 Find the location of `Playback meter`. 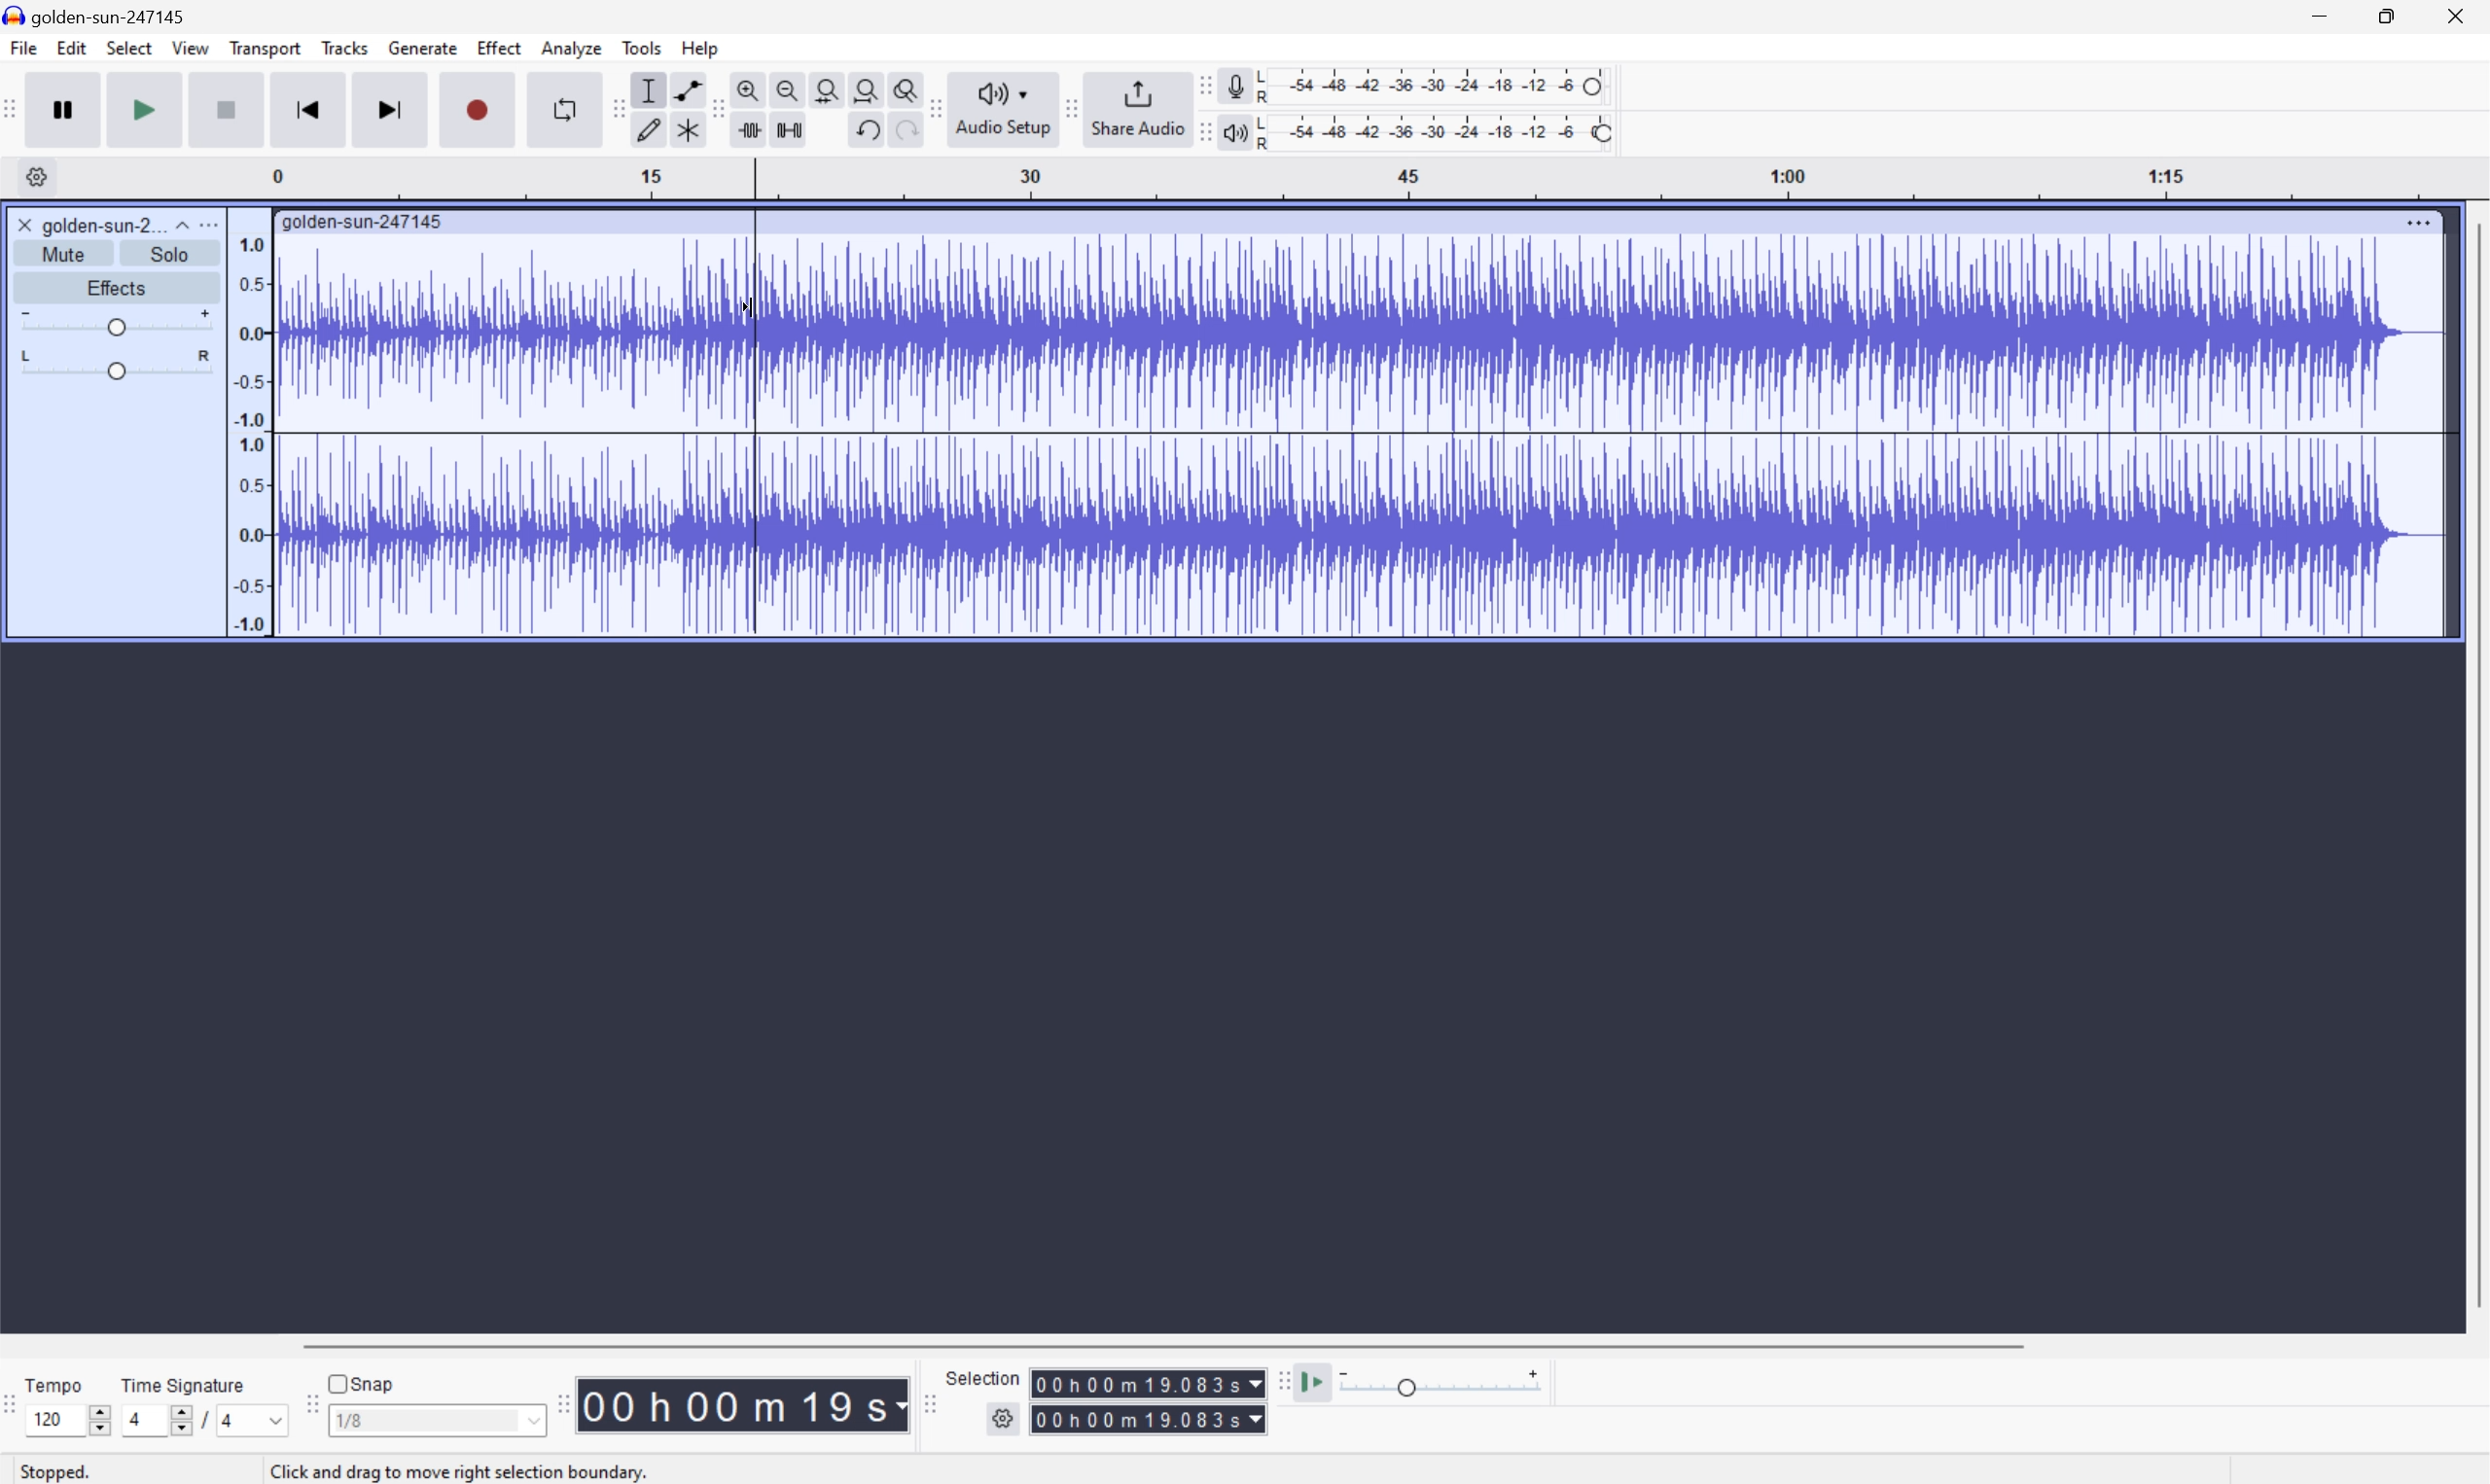

Playback meter is located at coordinates (1231, 135).